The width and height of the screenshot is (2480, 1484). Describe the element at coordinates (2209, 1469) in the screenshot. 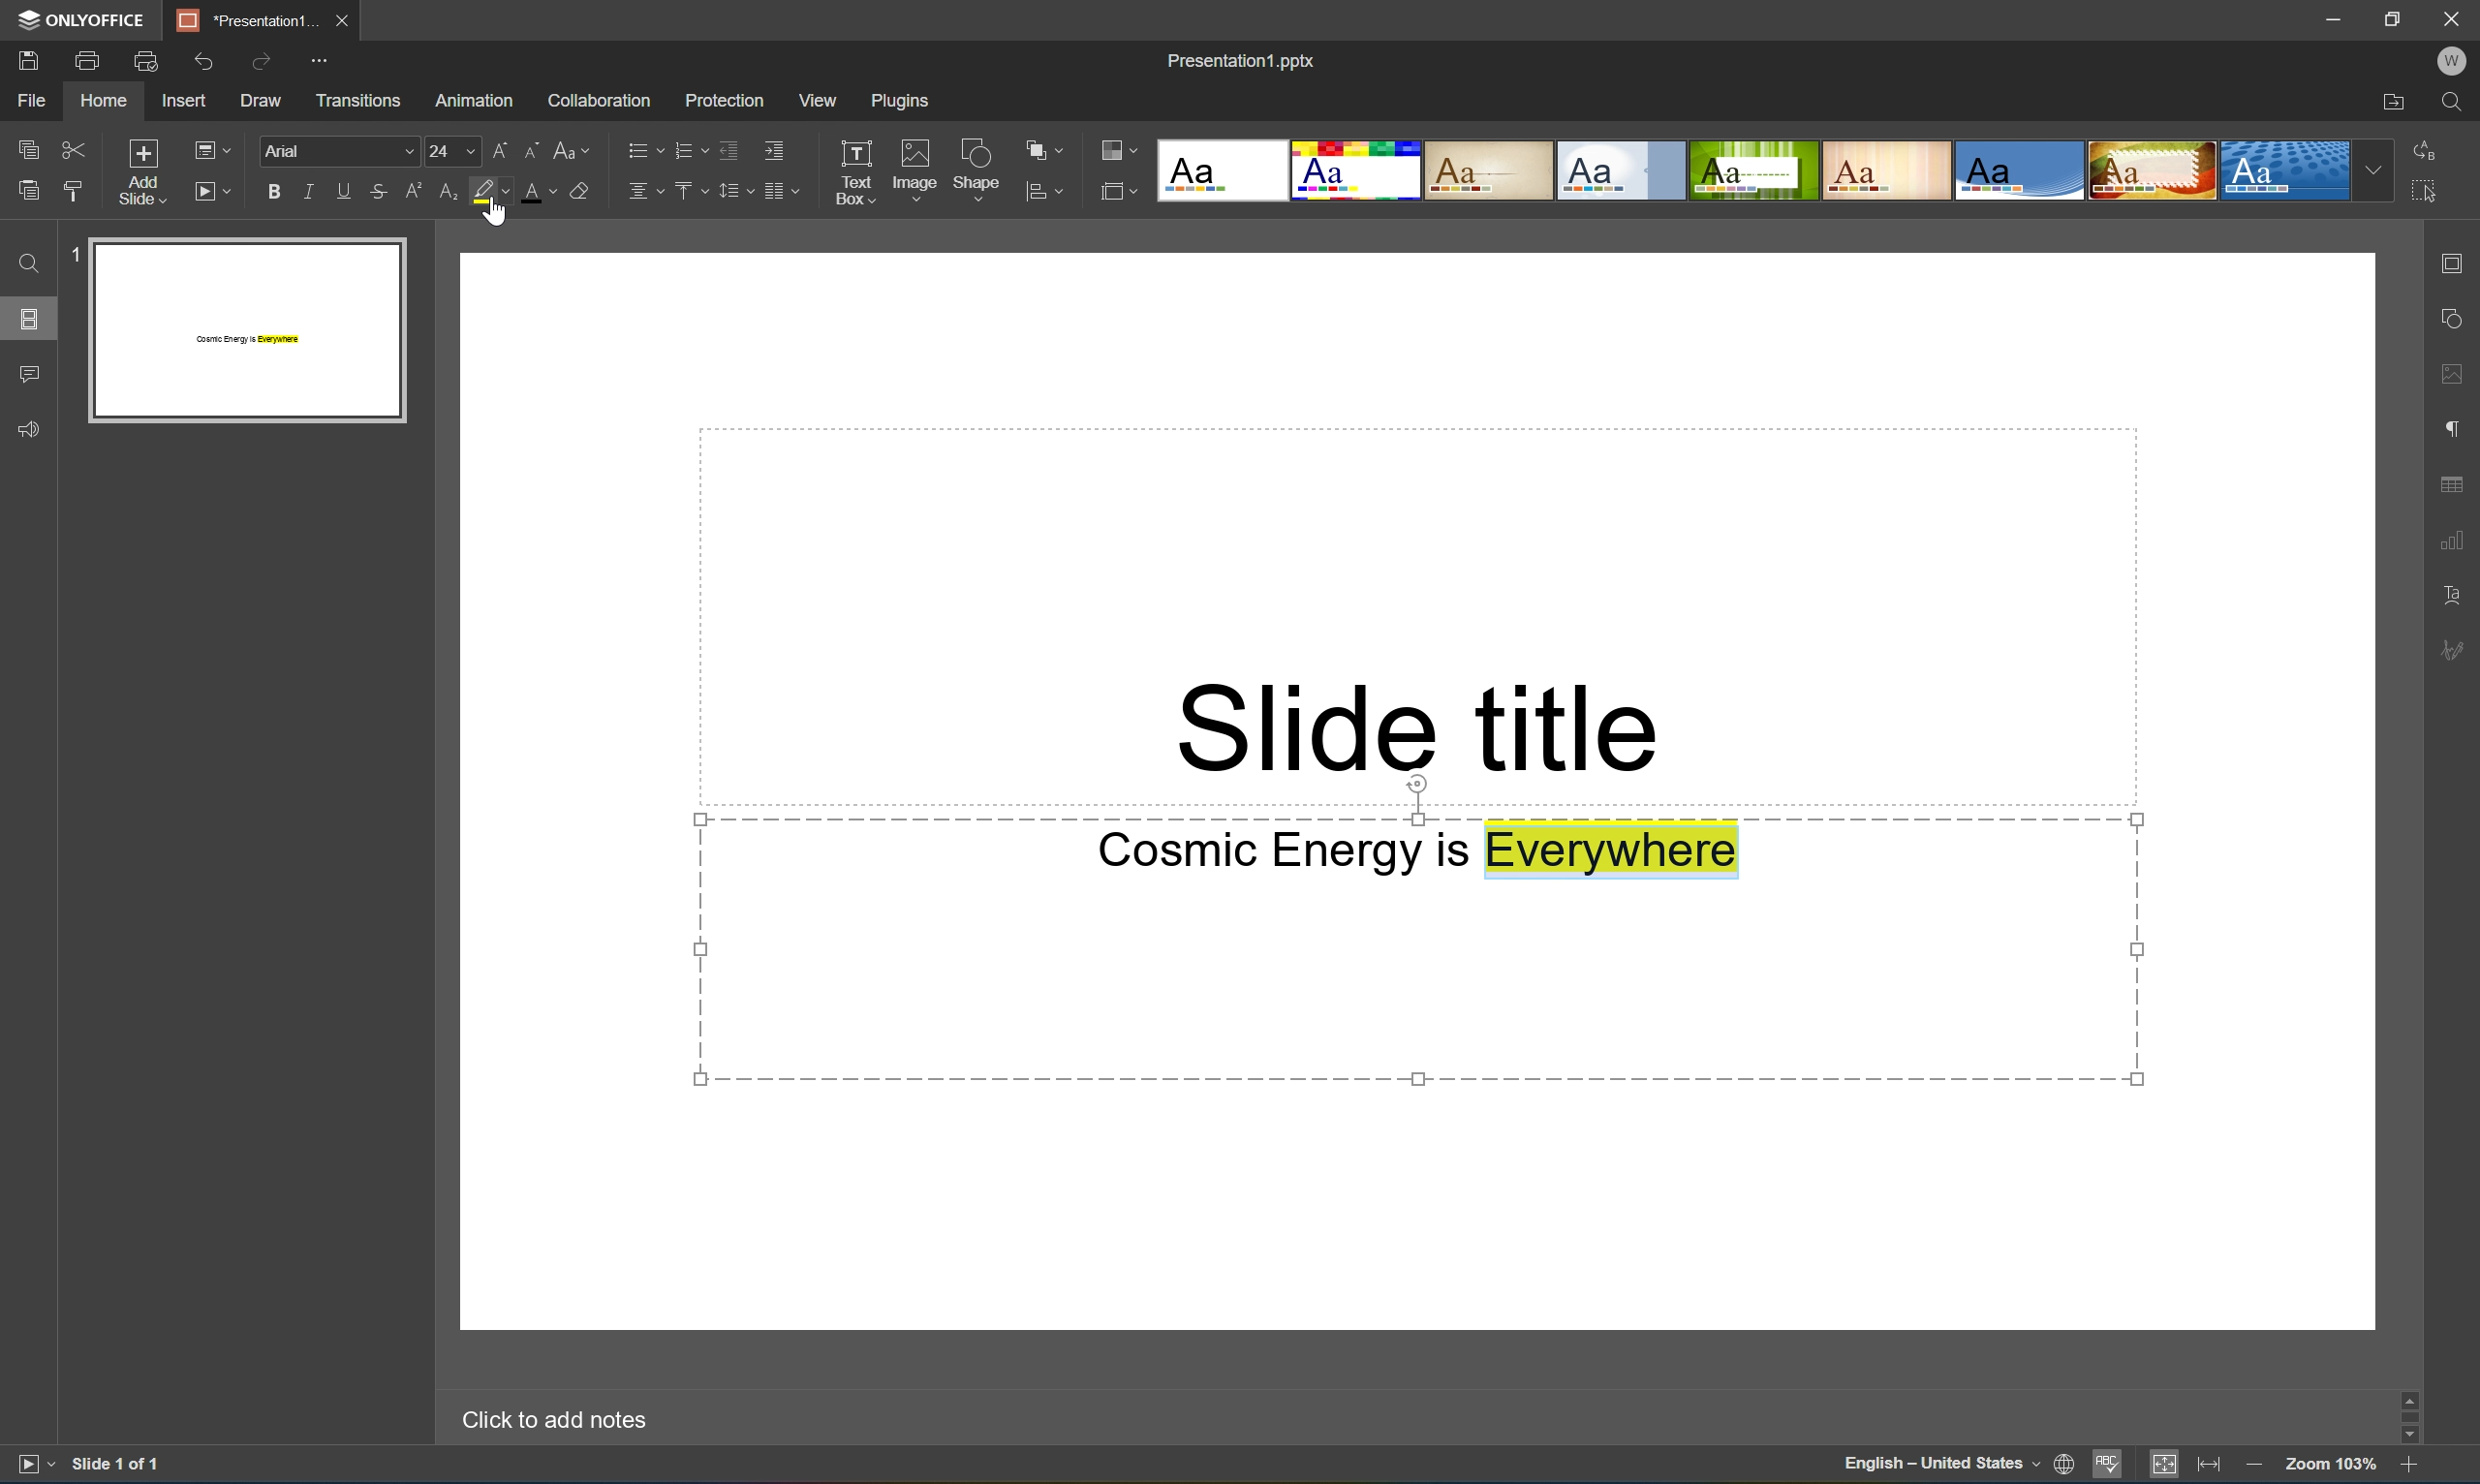

I see `Fit to width` at that location.